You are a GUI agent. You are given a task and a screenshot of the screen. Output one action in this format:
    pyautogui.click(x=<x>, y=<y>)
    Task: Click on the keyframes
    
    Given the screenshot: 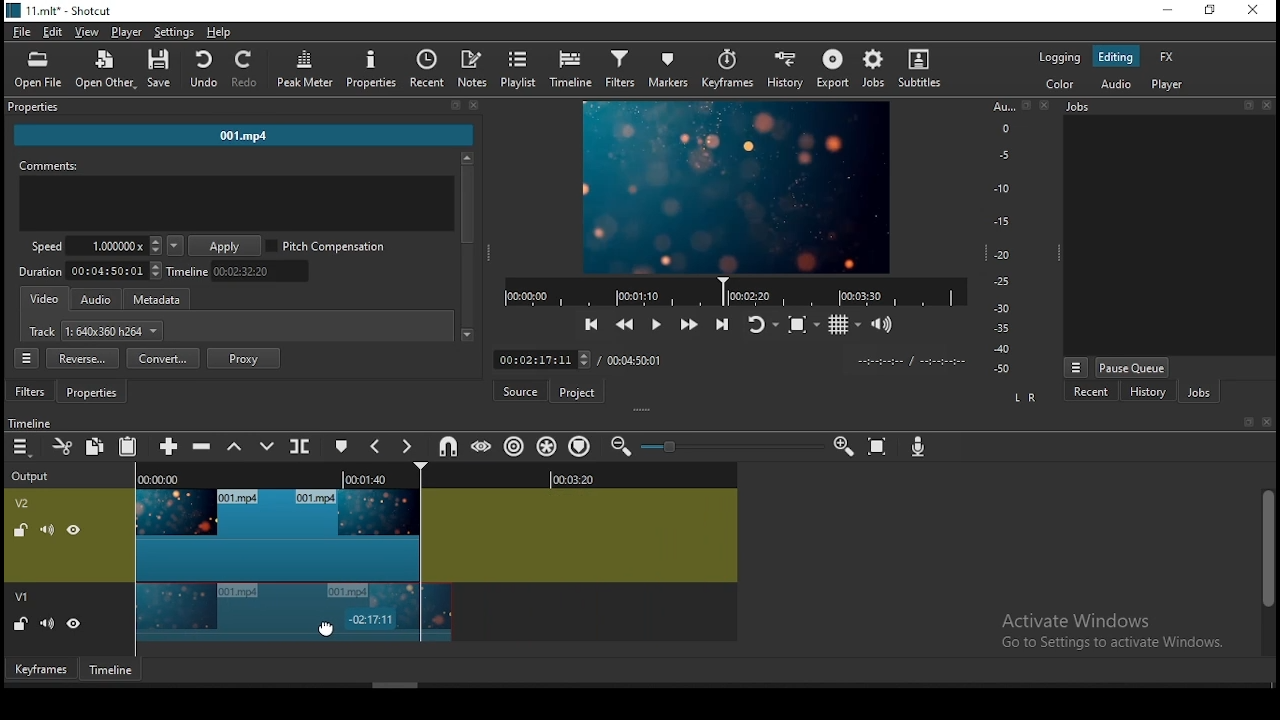 What is the action you would take?
    pyautogui.click(x=39, y=668)
    